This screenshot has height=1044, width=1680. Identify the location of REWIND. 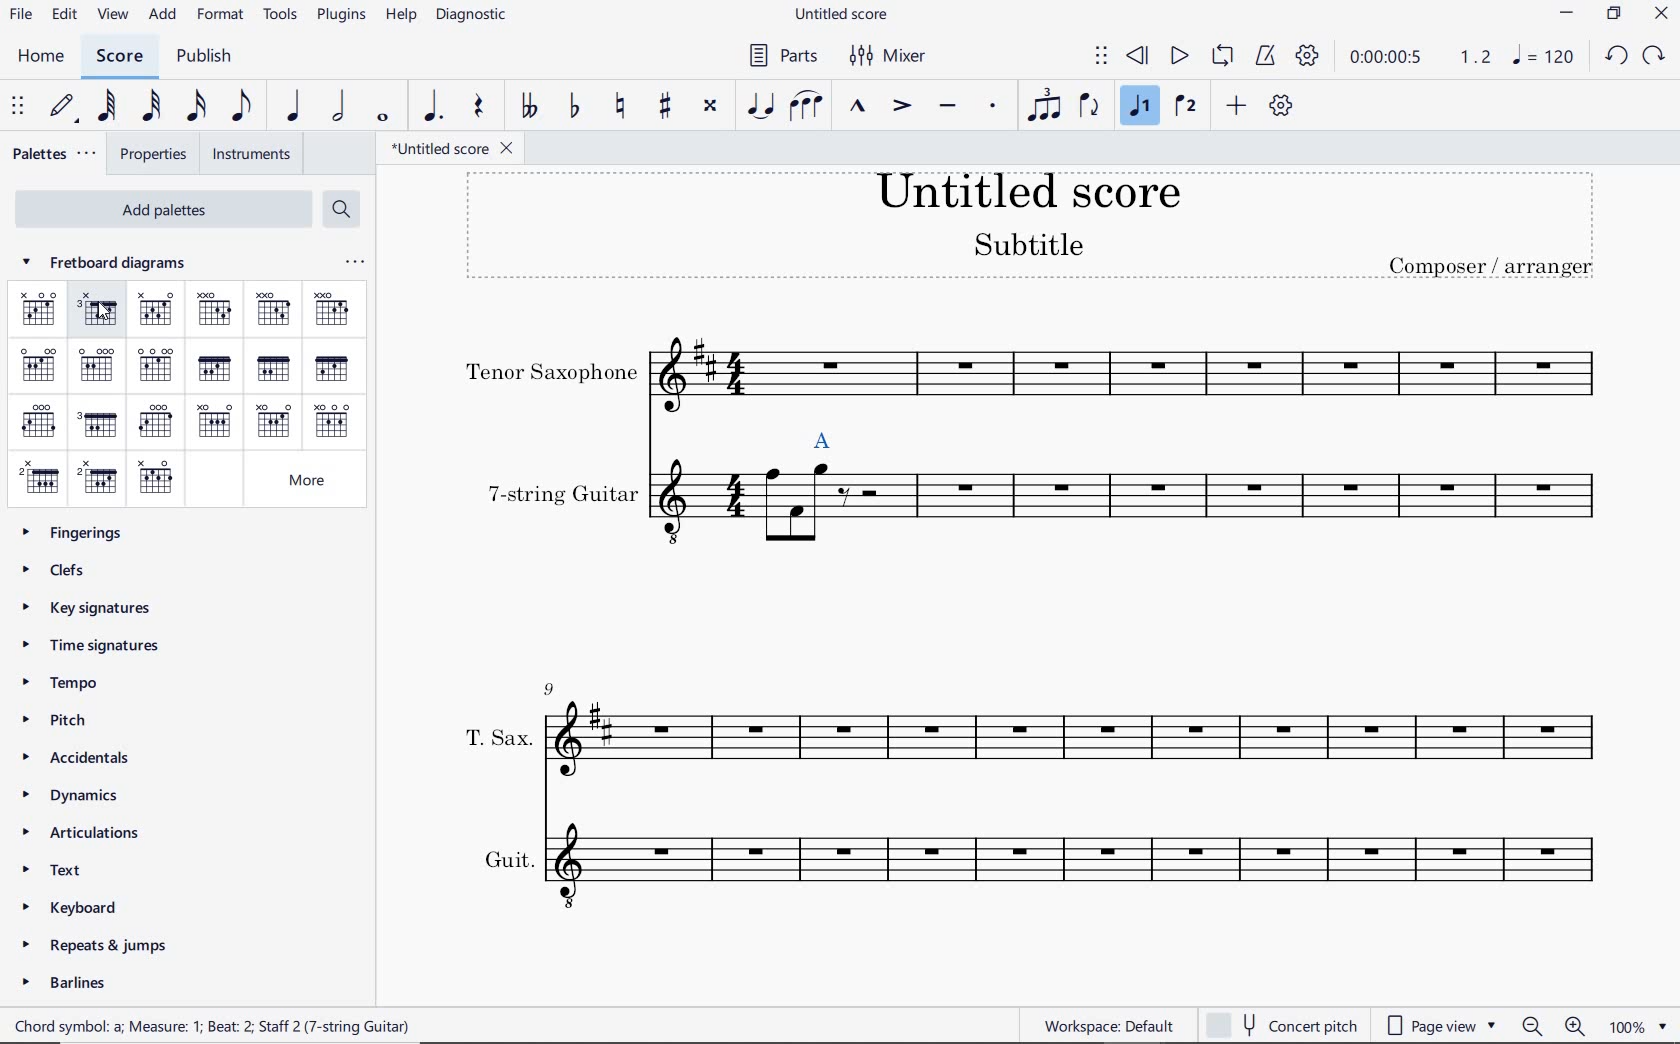
(1137, 55).